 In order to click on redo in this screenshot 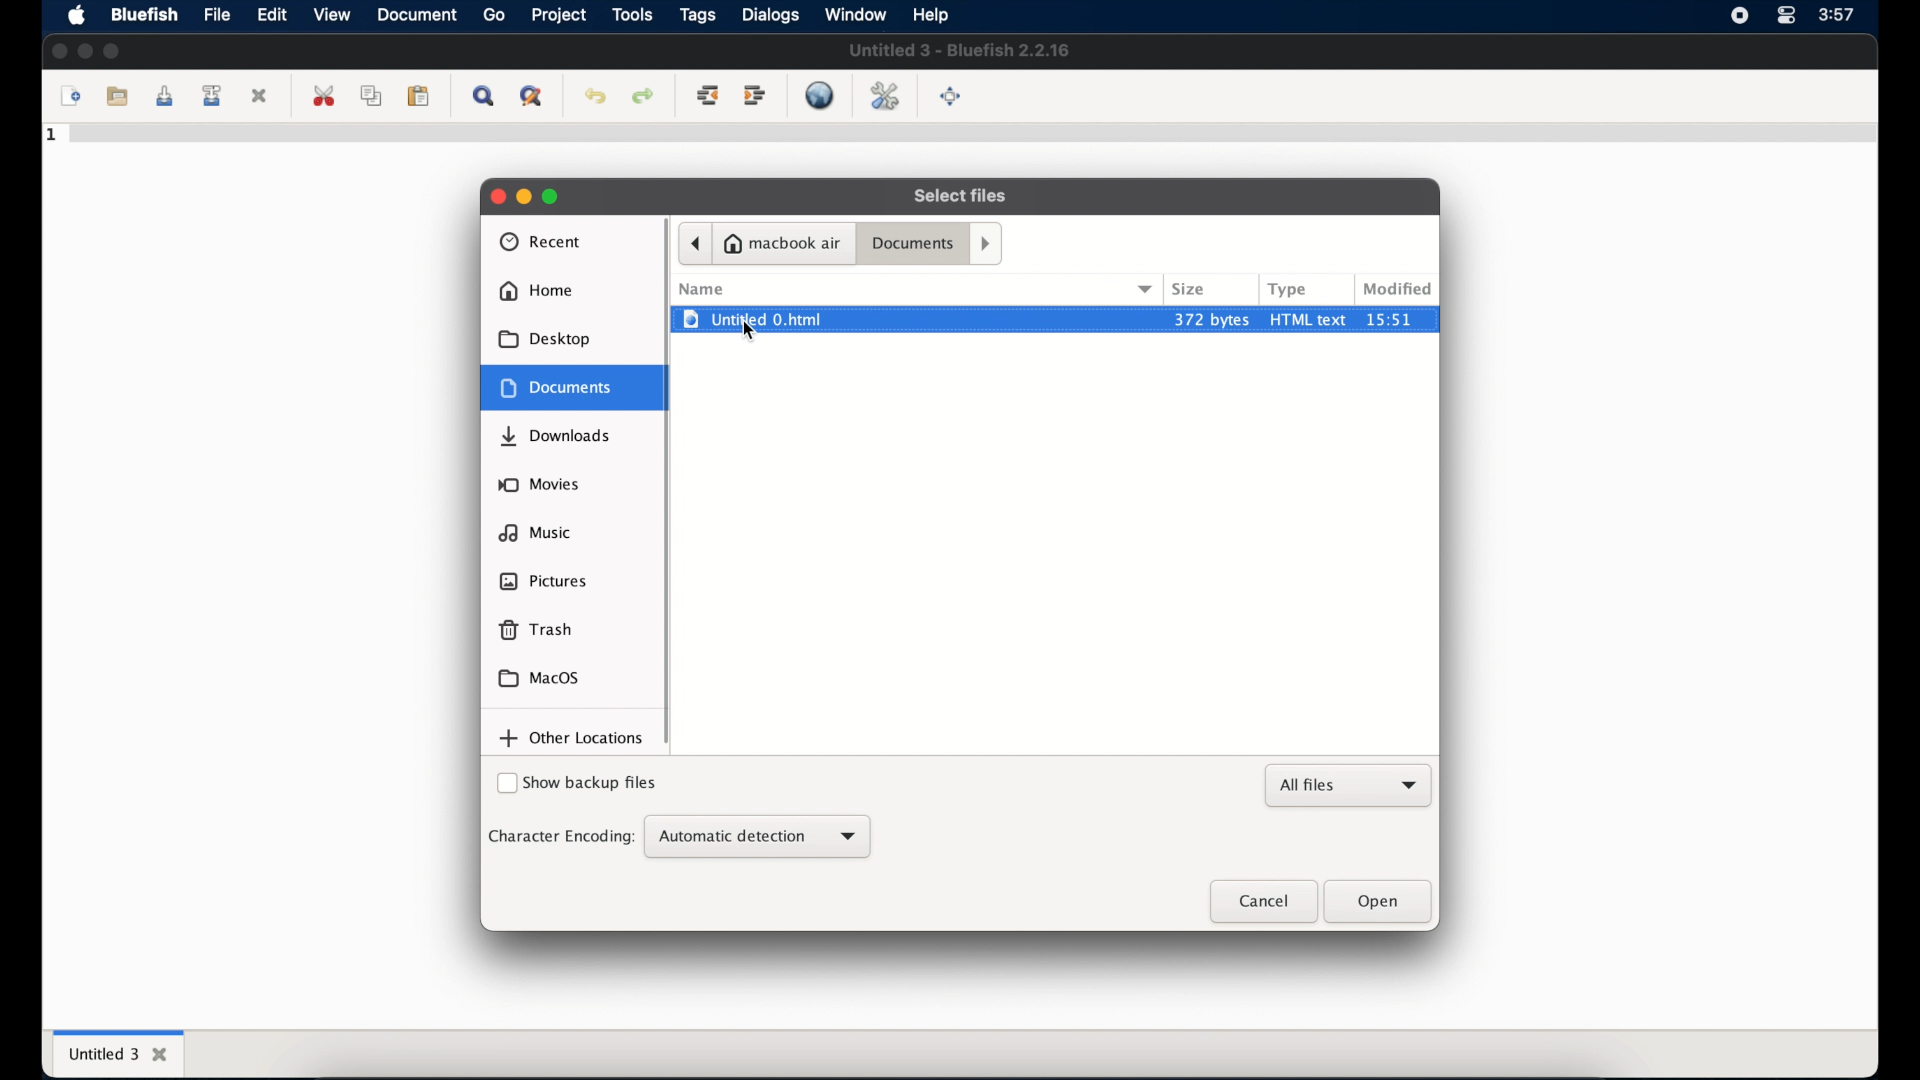, I will do `click(642, 97)`.